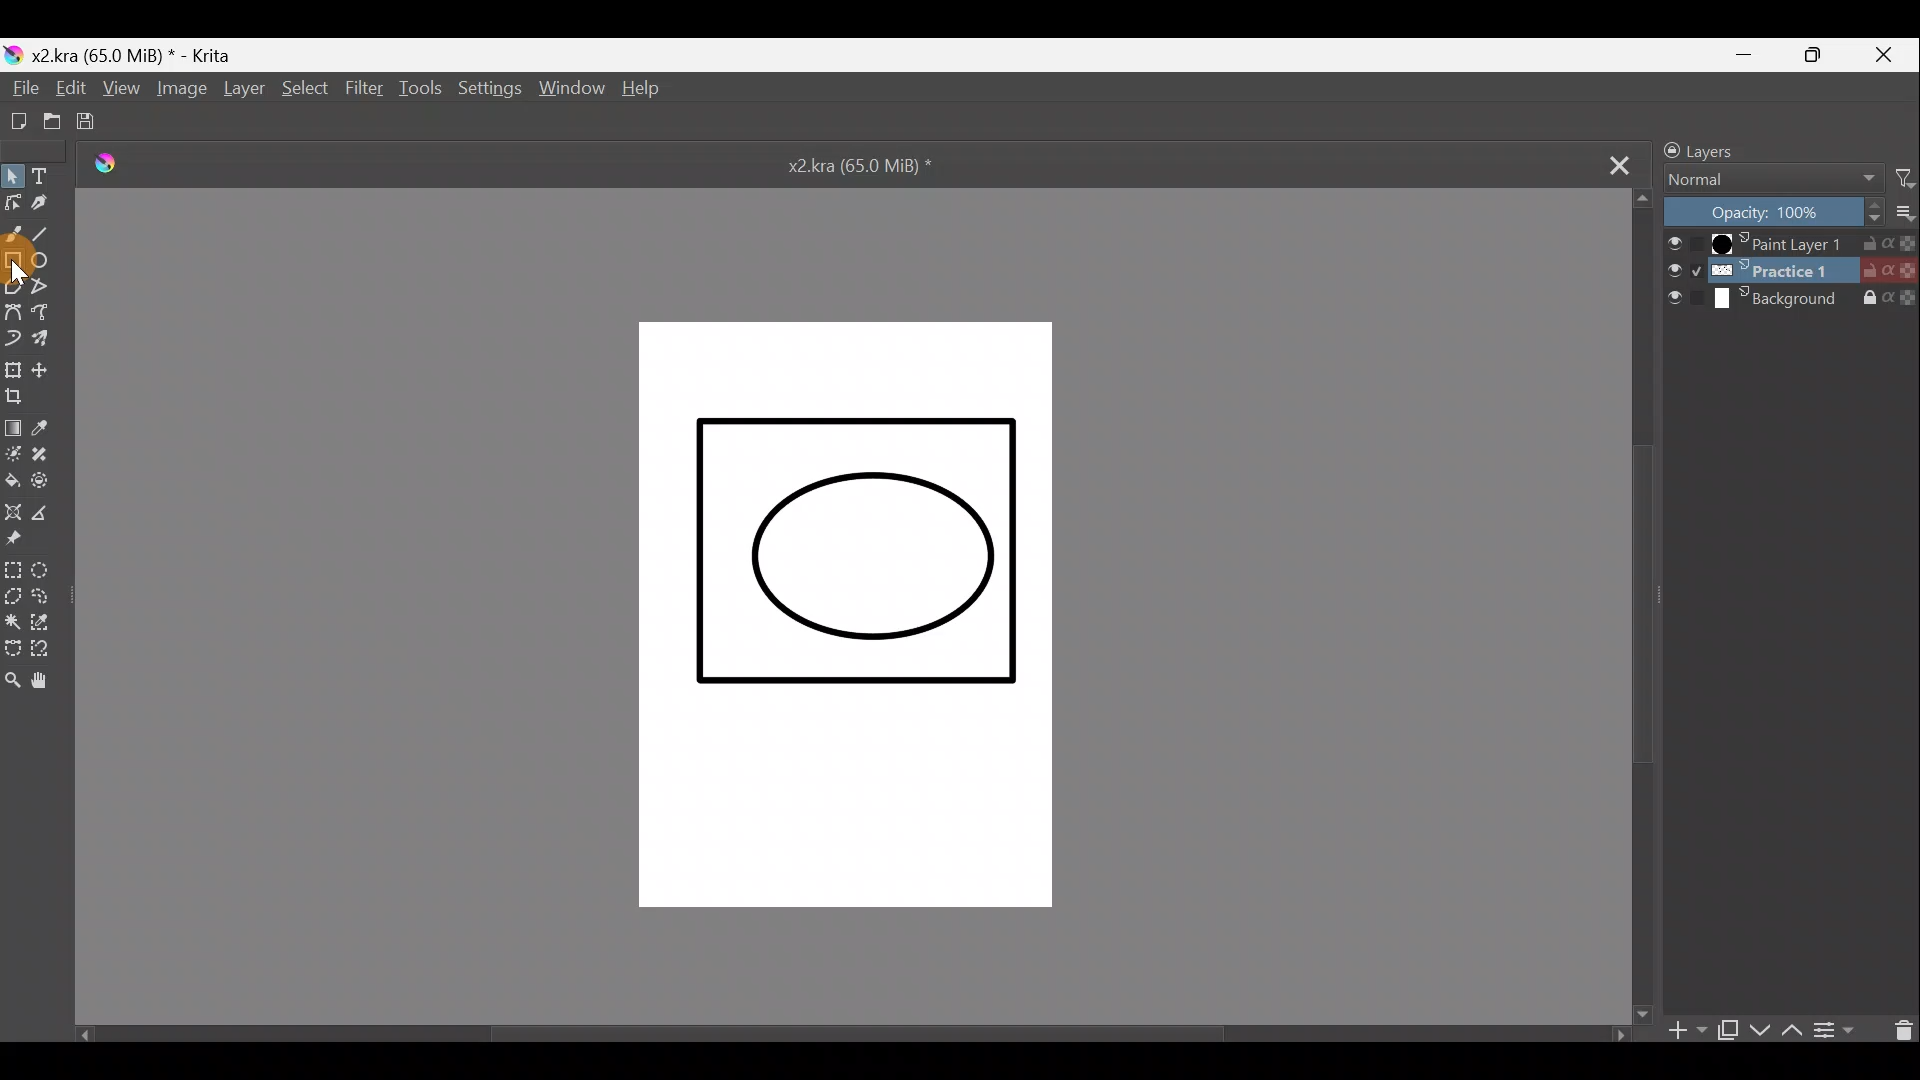 This screenshot has width=1920, height=1080. I want to click on Polygon tool, so click(12, 286).